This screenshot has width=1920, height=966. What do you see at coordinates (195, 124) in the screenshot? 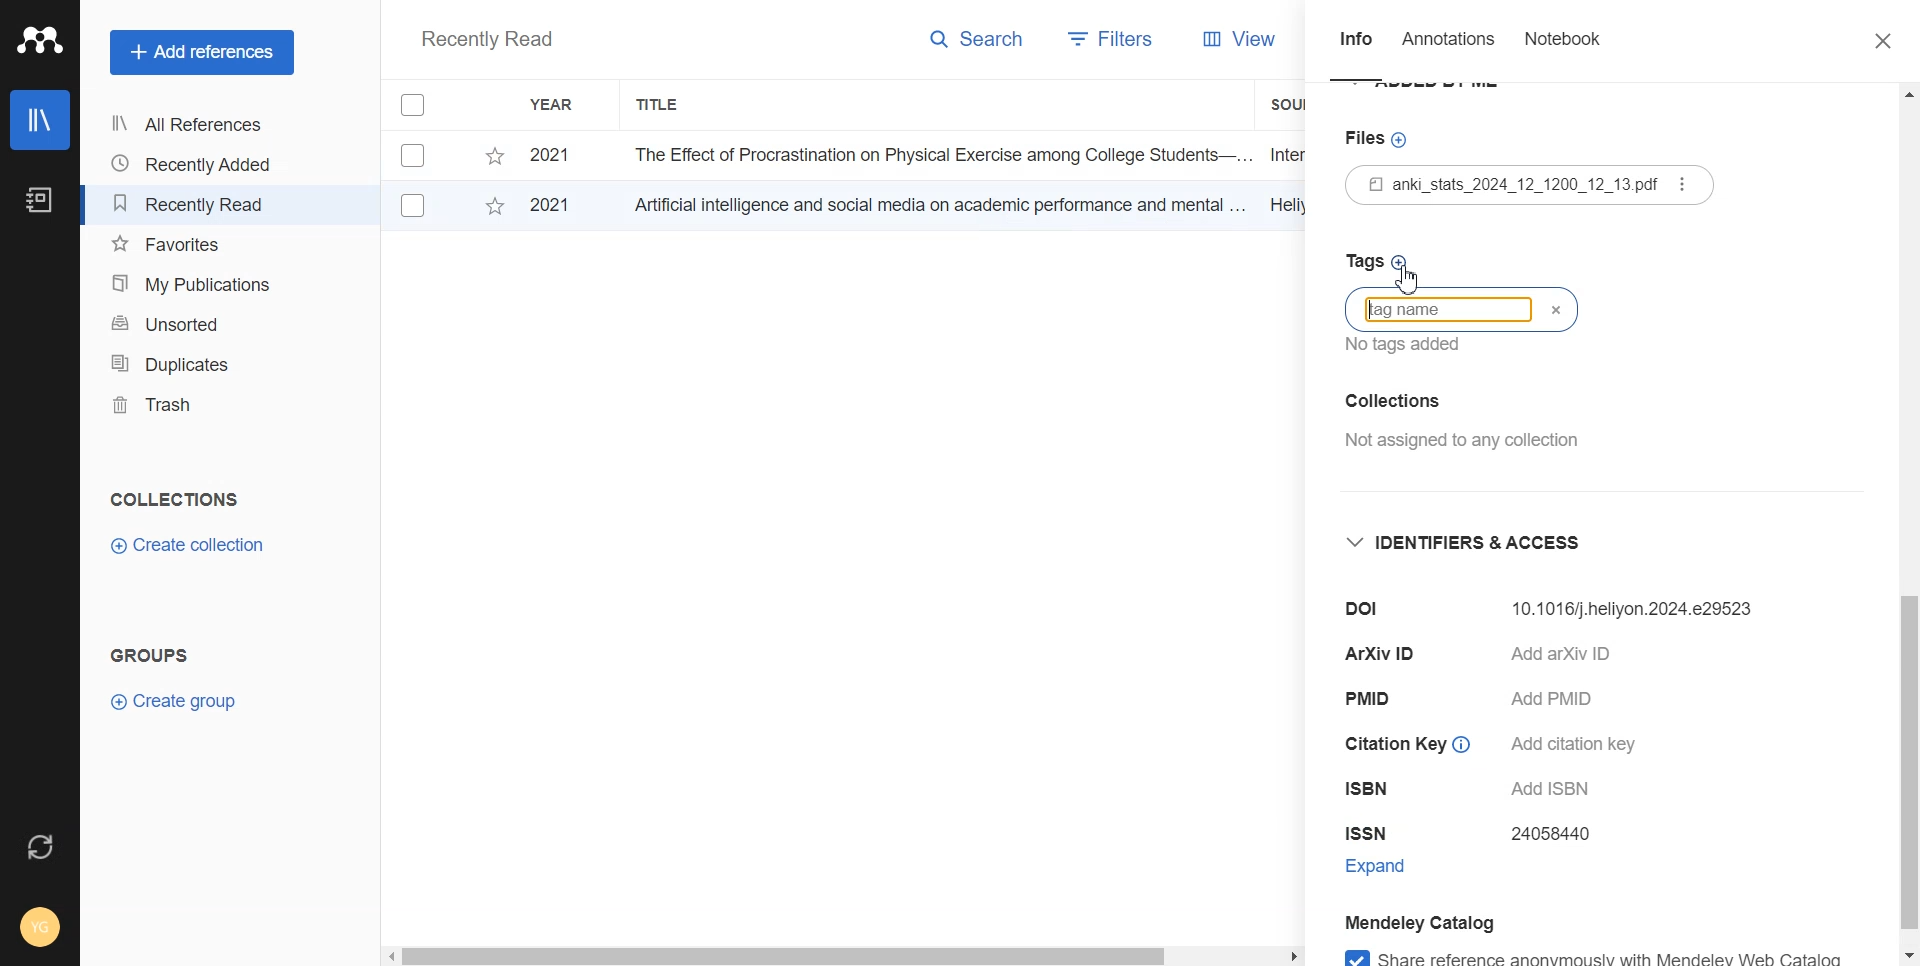
I see `All References` at bounding box center [195, 124].